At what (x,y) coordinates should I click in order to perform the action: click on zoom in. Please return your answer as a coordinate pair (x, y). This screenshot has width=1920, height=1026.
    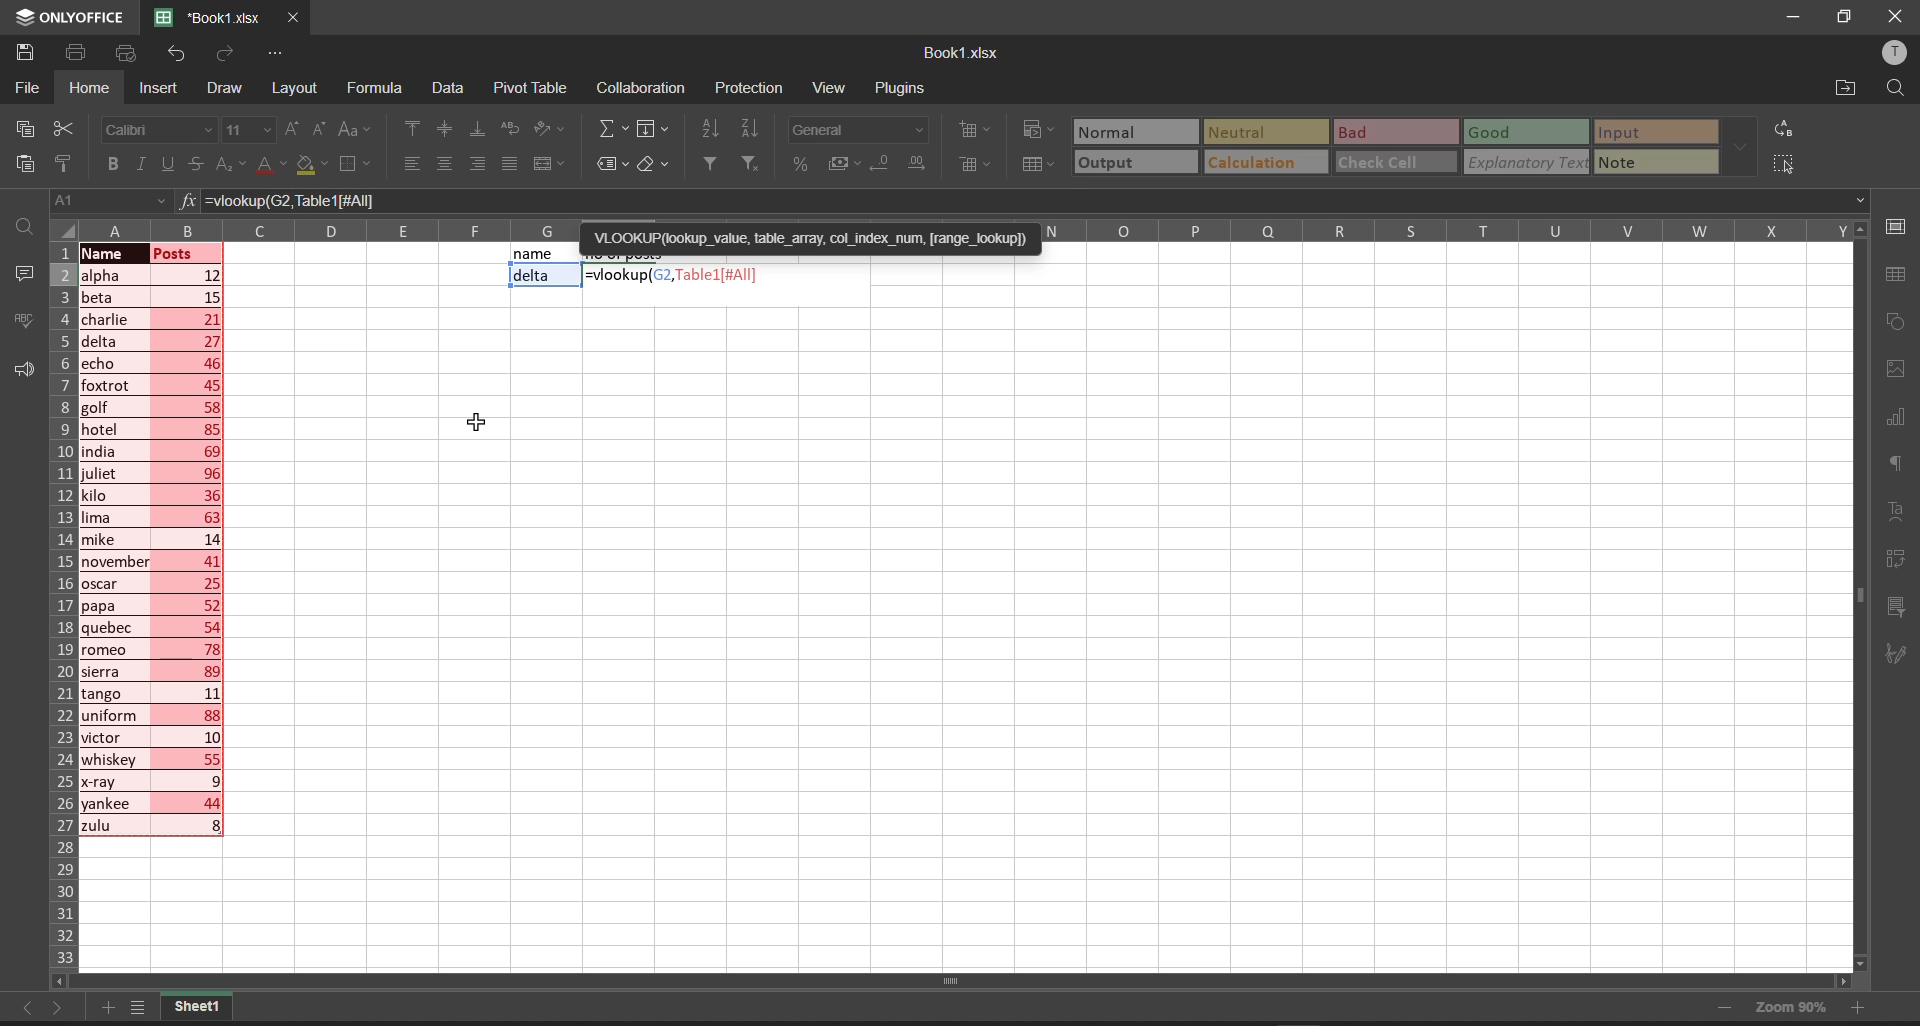
    Looking at the image, I should click on (1861, 1010).